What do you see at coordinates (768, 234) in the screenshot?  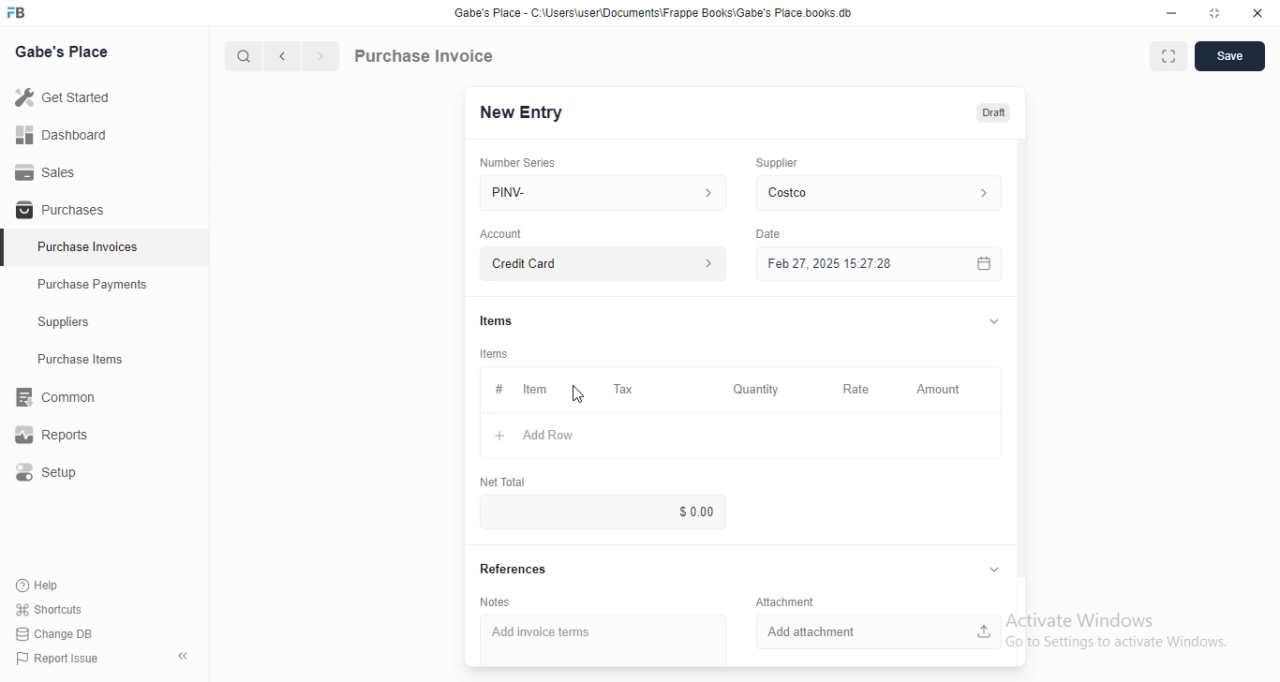 I see `Date` at bounding box center [768, 234].